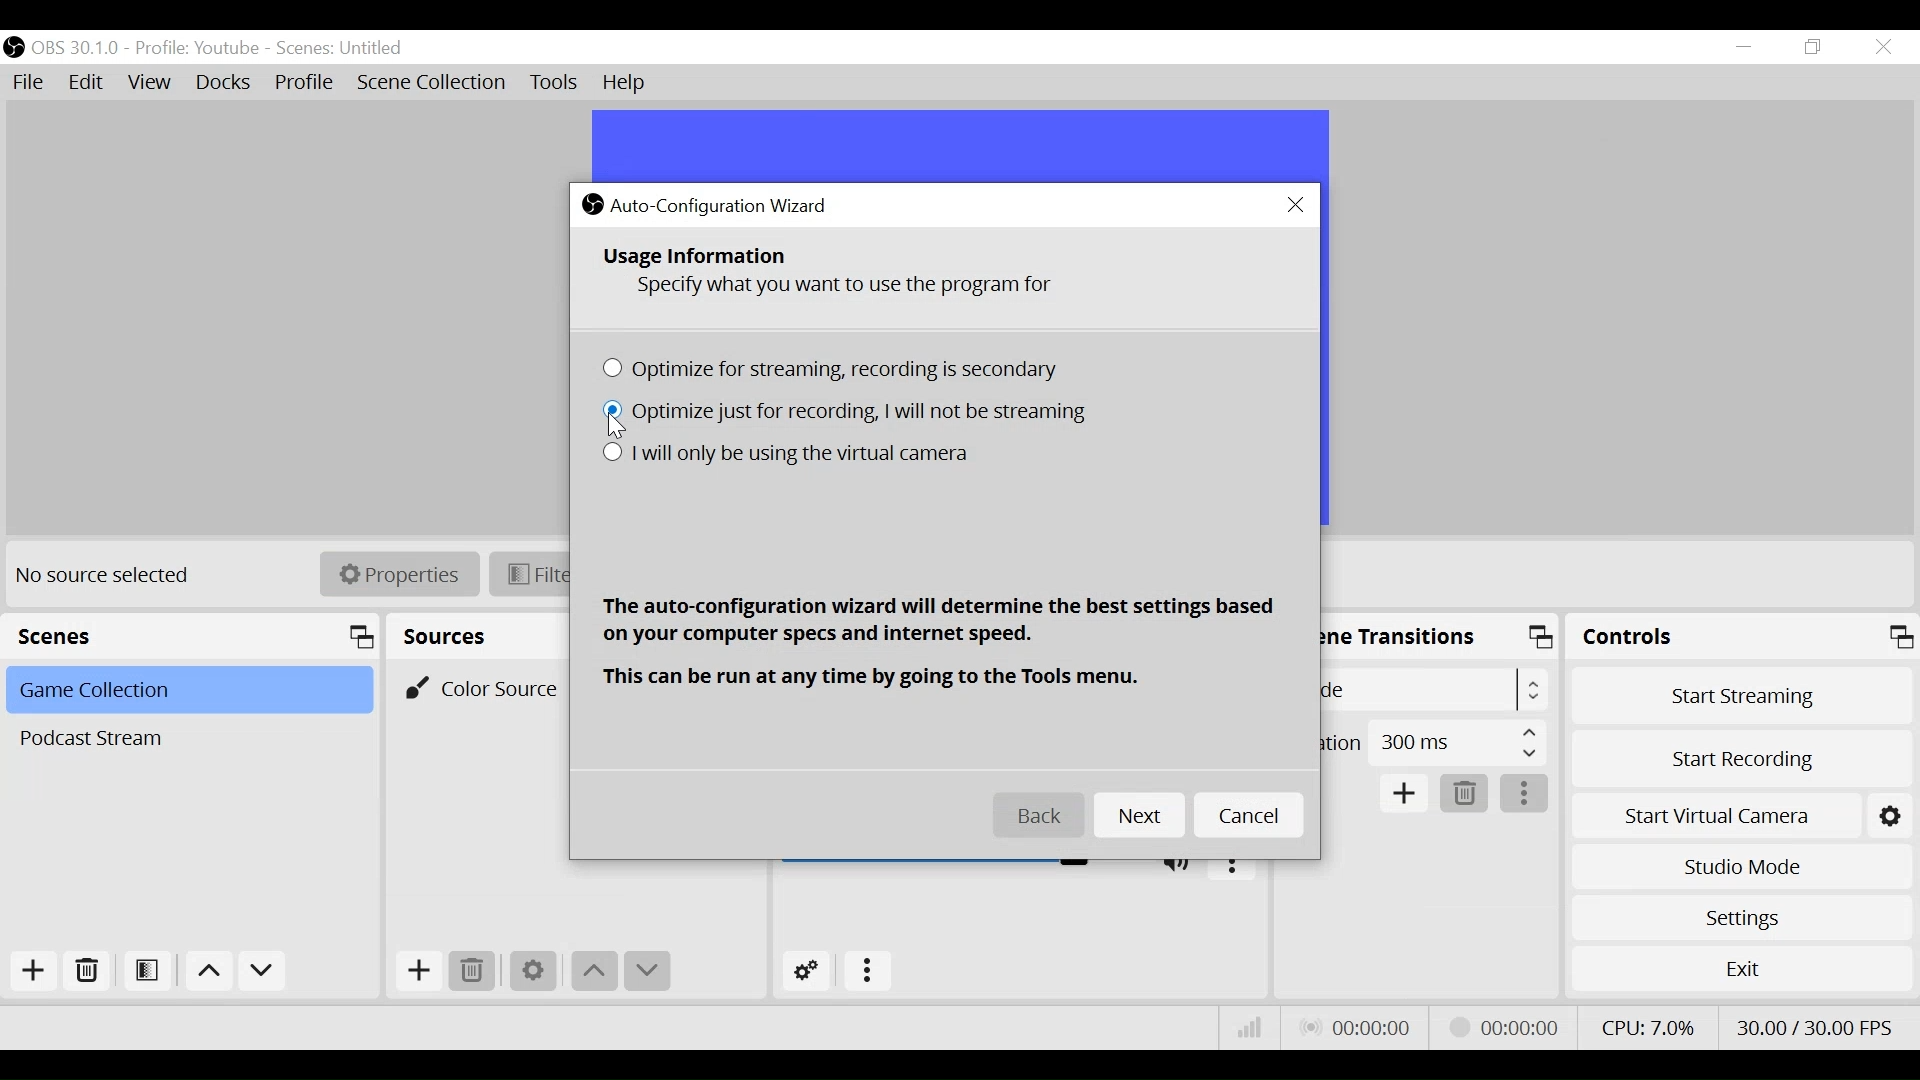 The width and height of the screenshot is (1920, 1080). What do you see at coordinates (196, 49) in the screenshot?
I see `profile` at bounding box center [196, 49].